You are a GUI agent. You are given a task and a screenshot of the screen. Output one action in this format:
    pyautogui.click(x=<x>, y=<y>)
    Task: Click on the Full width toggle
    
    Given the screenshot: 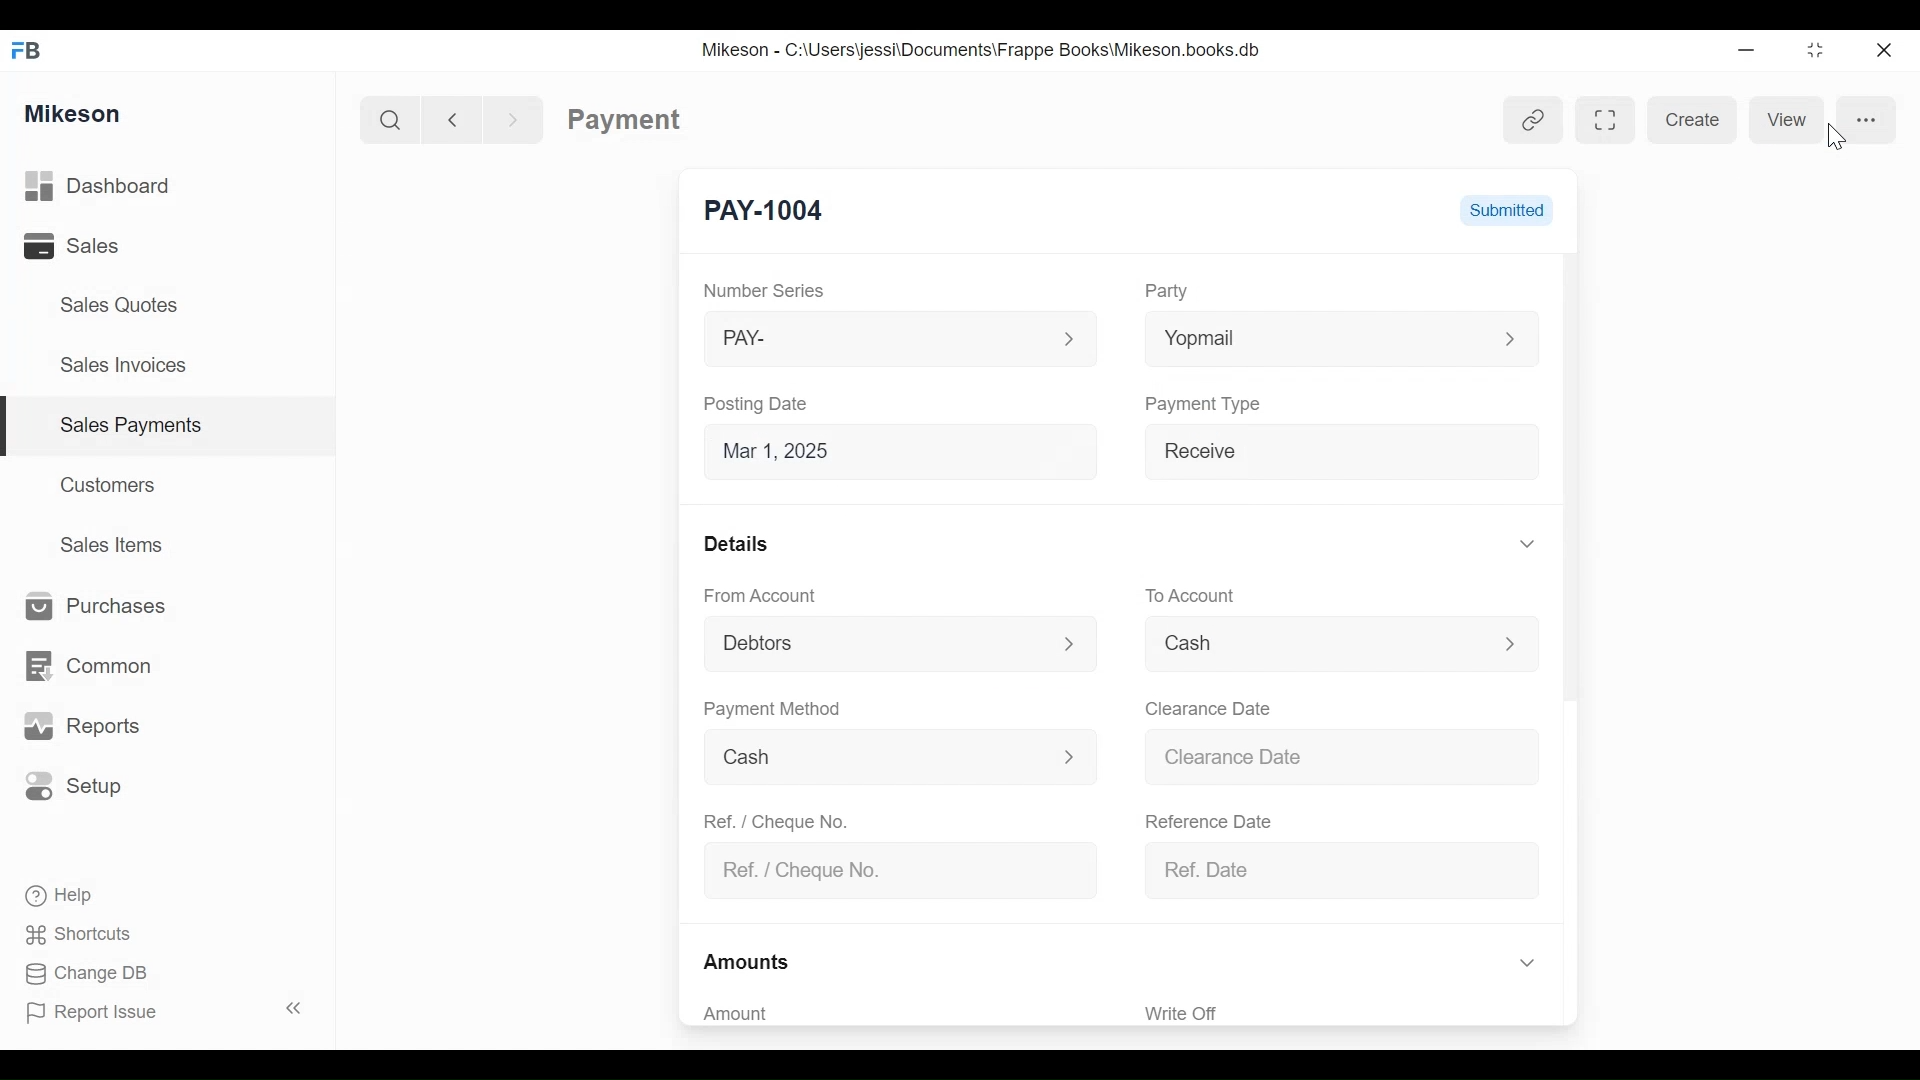 What is the action you would take?
    pyautogui.click(x=1601, y=118)
    